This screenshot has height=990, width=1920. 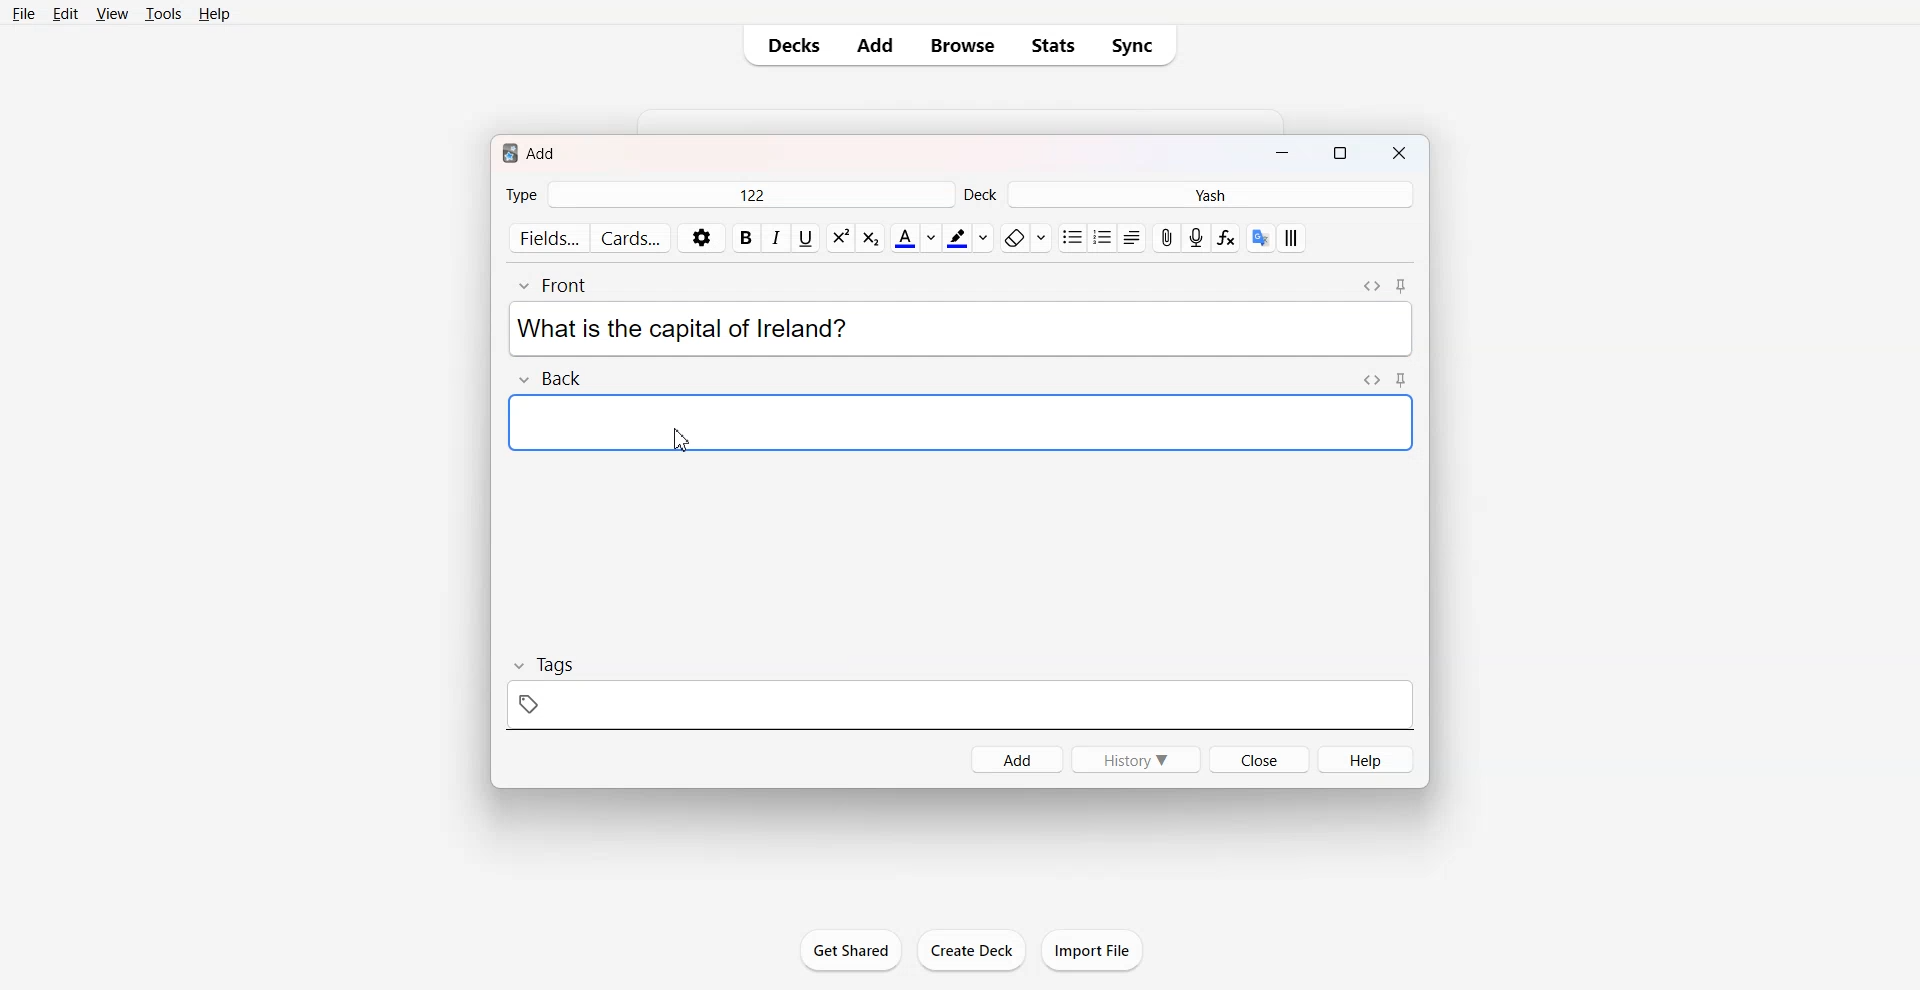 What do you see at coordinates (632, 238) in the screenshot?
I see `Cards` at bounding box center [632, 238].